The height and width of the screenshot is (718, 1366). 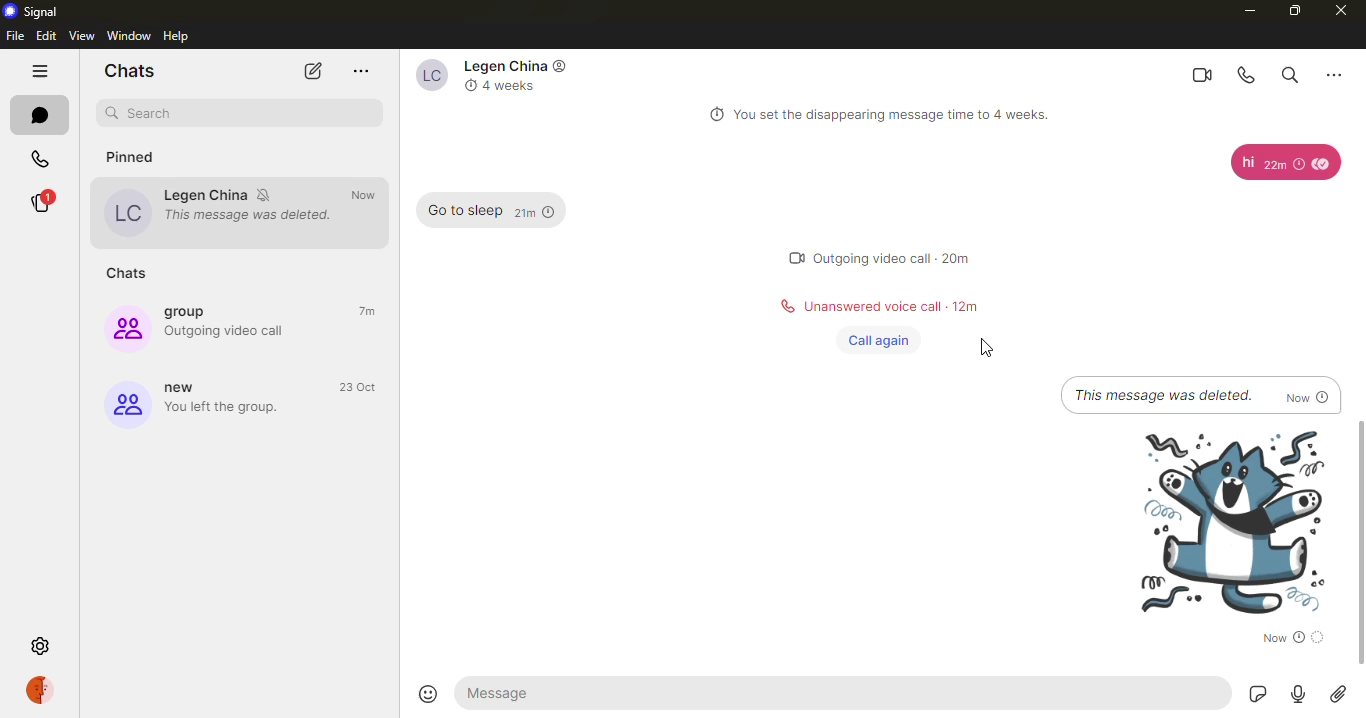 I want to click on The message was deleted., so click(x=1164, y=395).